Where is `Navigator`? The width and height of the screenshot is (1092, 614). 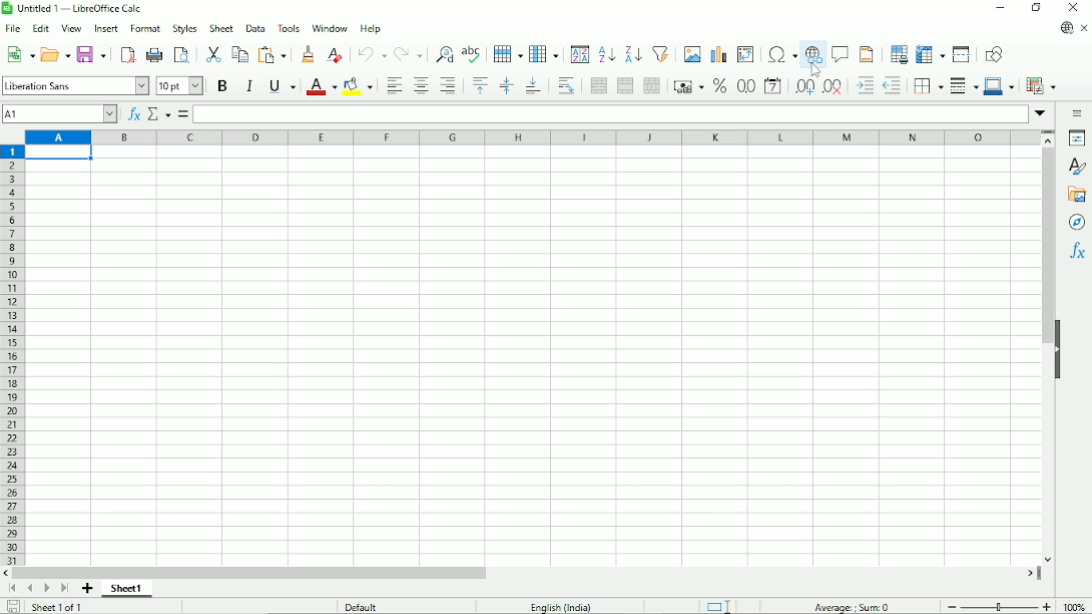
Navigator is located at coordinates (1077, 224).